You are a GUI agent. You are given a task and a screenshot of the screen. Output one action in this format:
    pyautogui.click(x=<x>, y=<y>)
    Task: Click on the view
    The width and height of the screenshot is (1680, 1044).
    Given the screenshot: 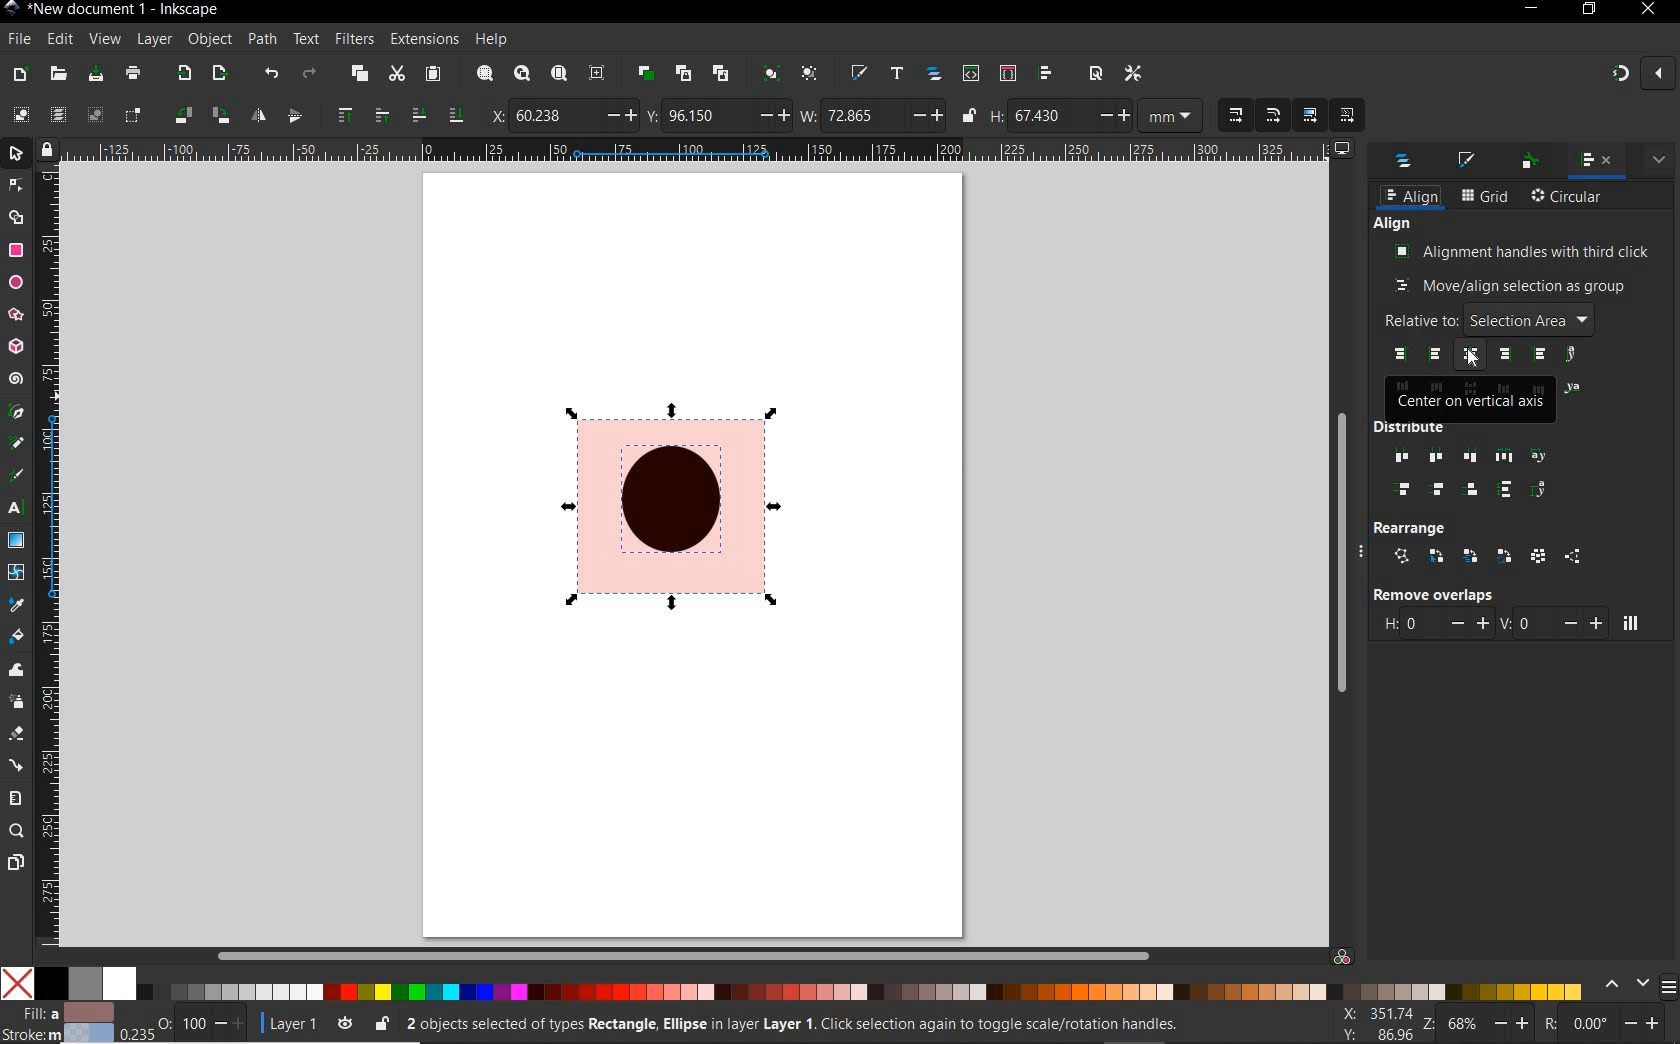 What is the action you would take?
    pyautogui.click(x=104, y=37)
    